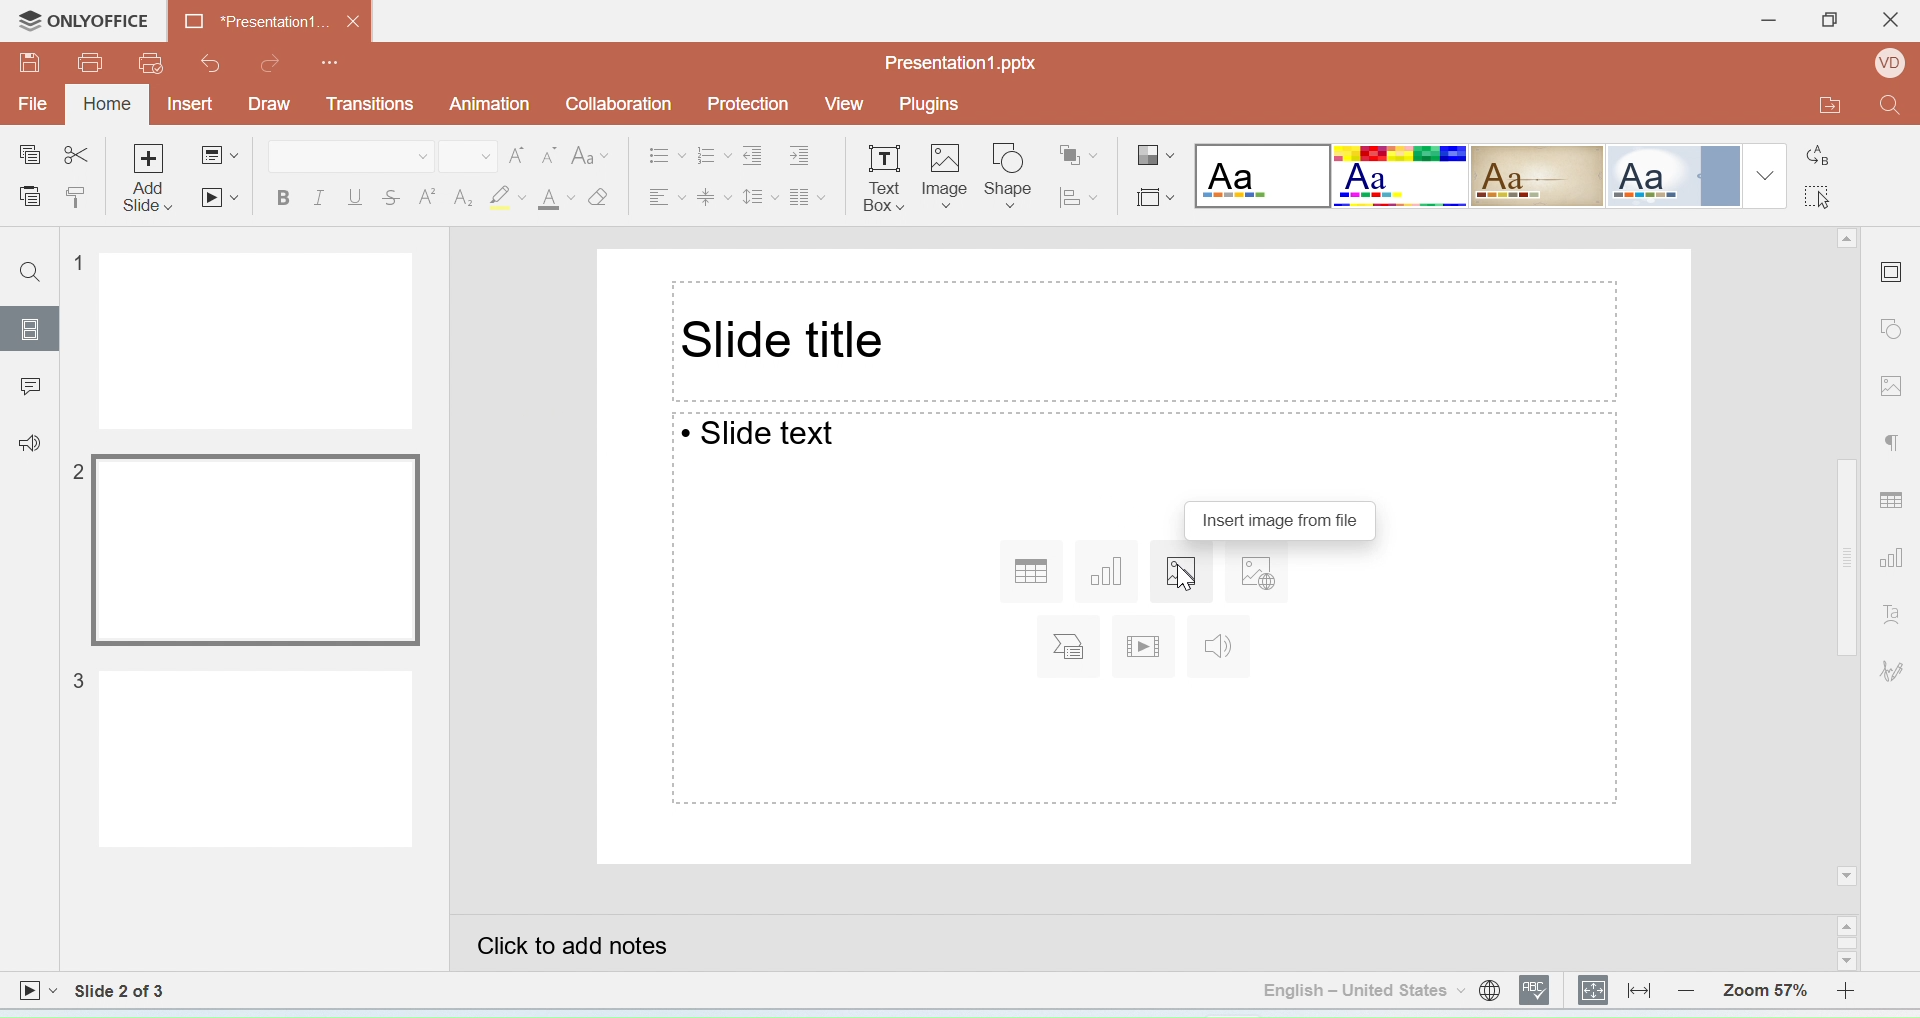 The width and height of the screenshot is (1920, 1018). I want to click on Copy, so click(28, 156).